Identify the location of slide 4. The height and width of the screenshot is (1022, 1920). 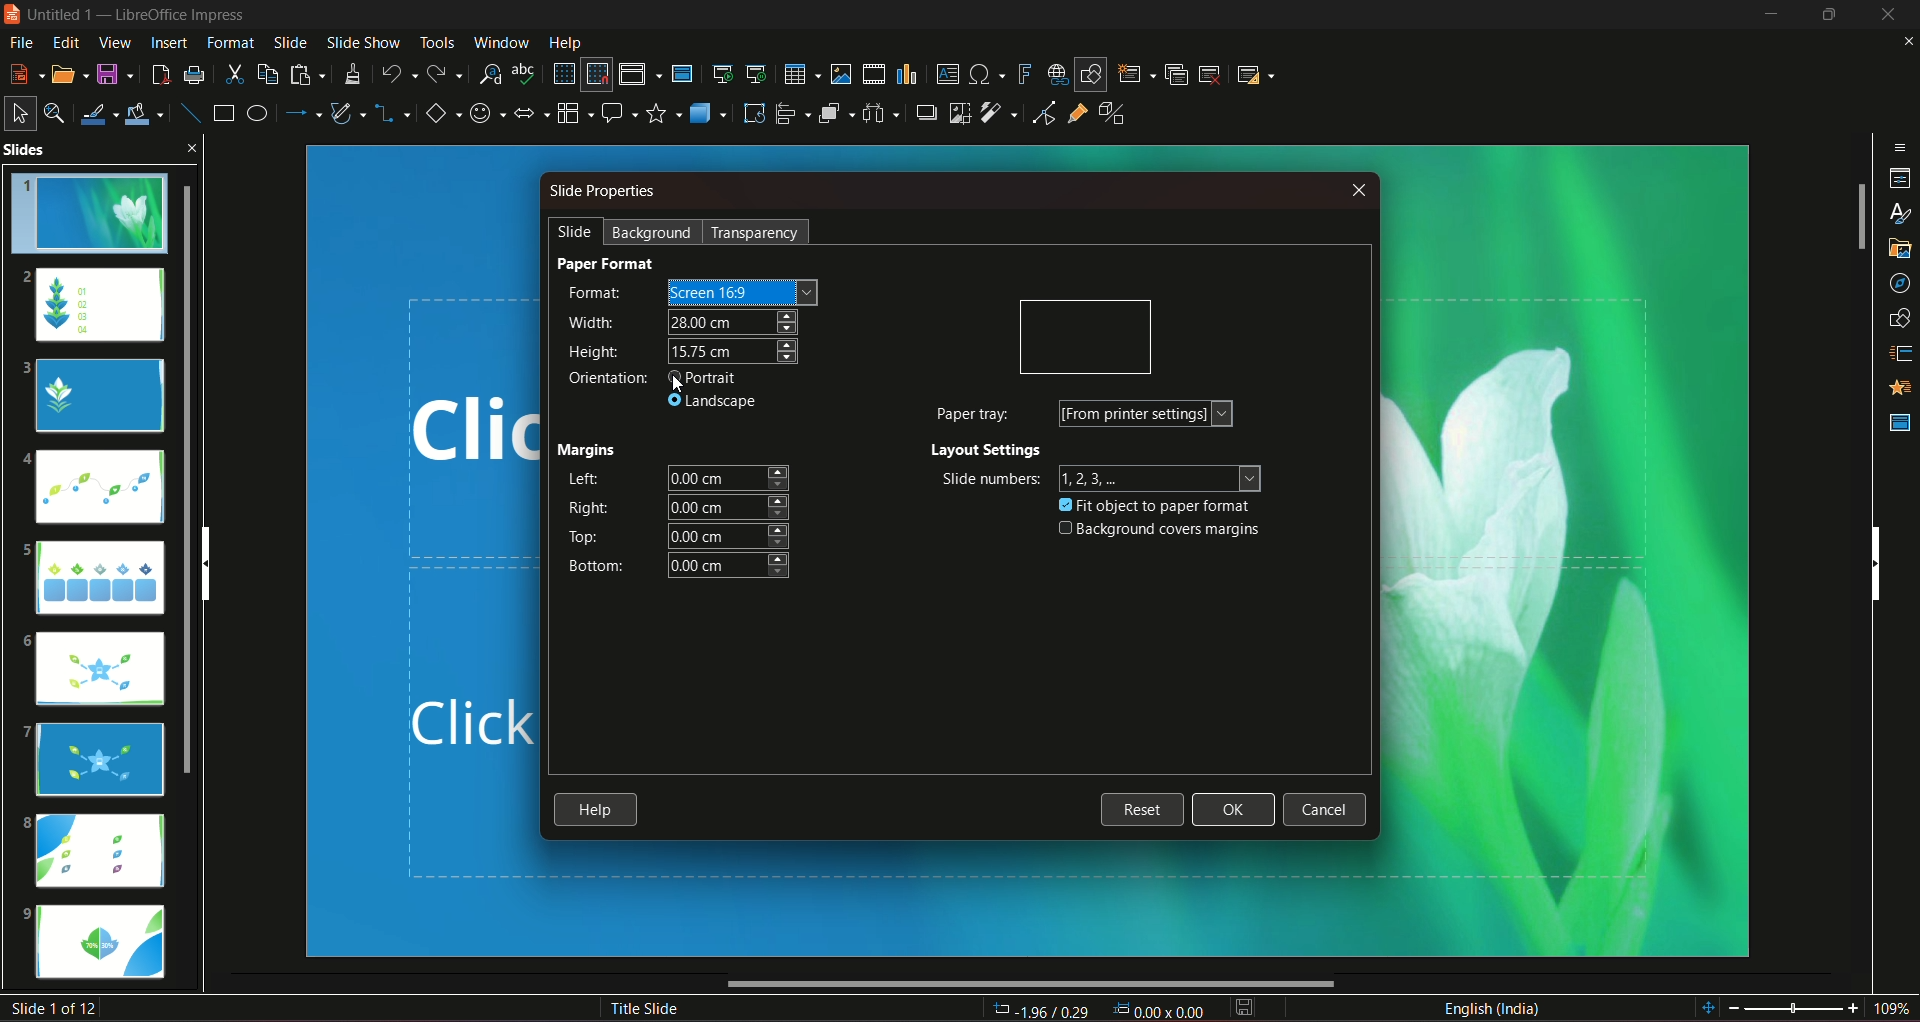
(96, 490).